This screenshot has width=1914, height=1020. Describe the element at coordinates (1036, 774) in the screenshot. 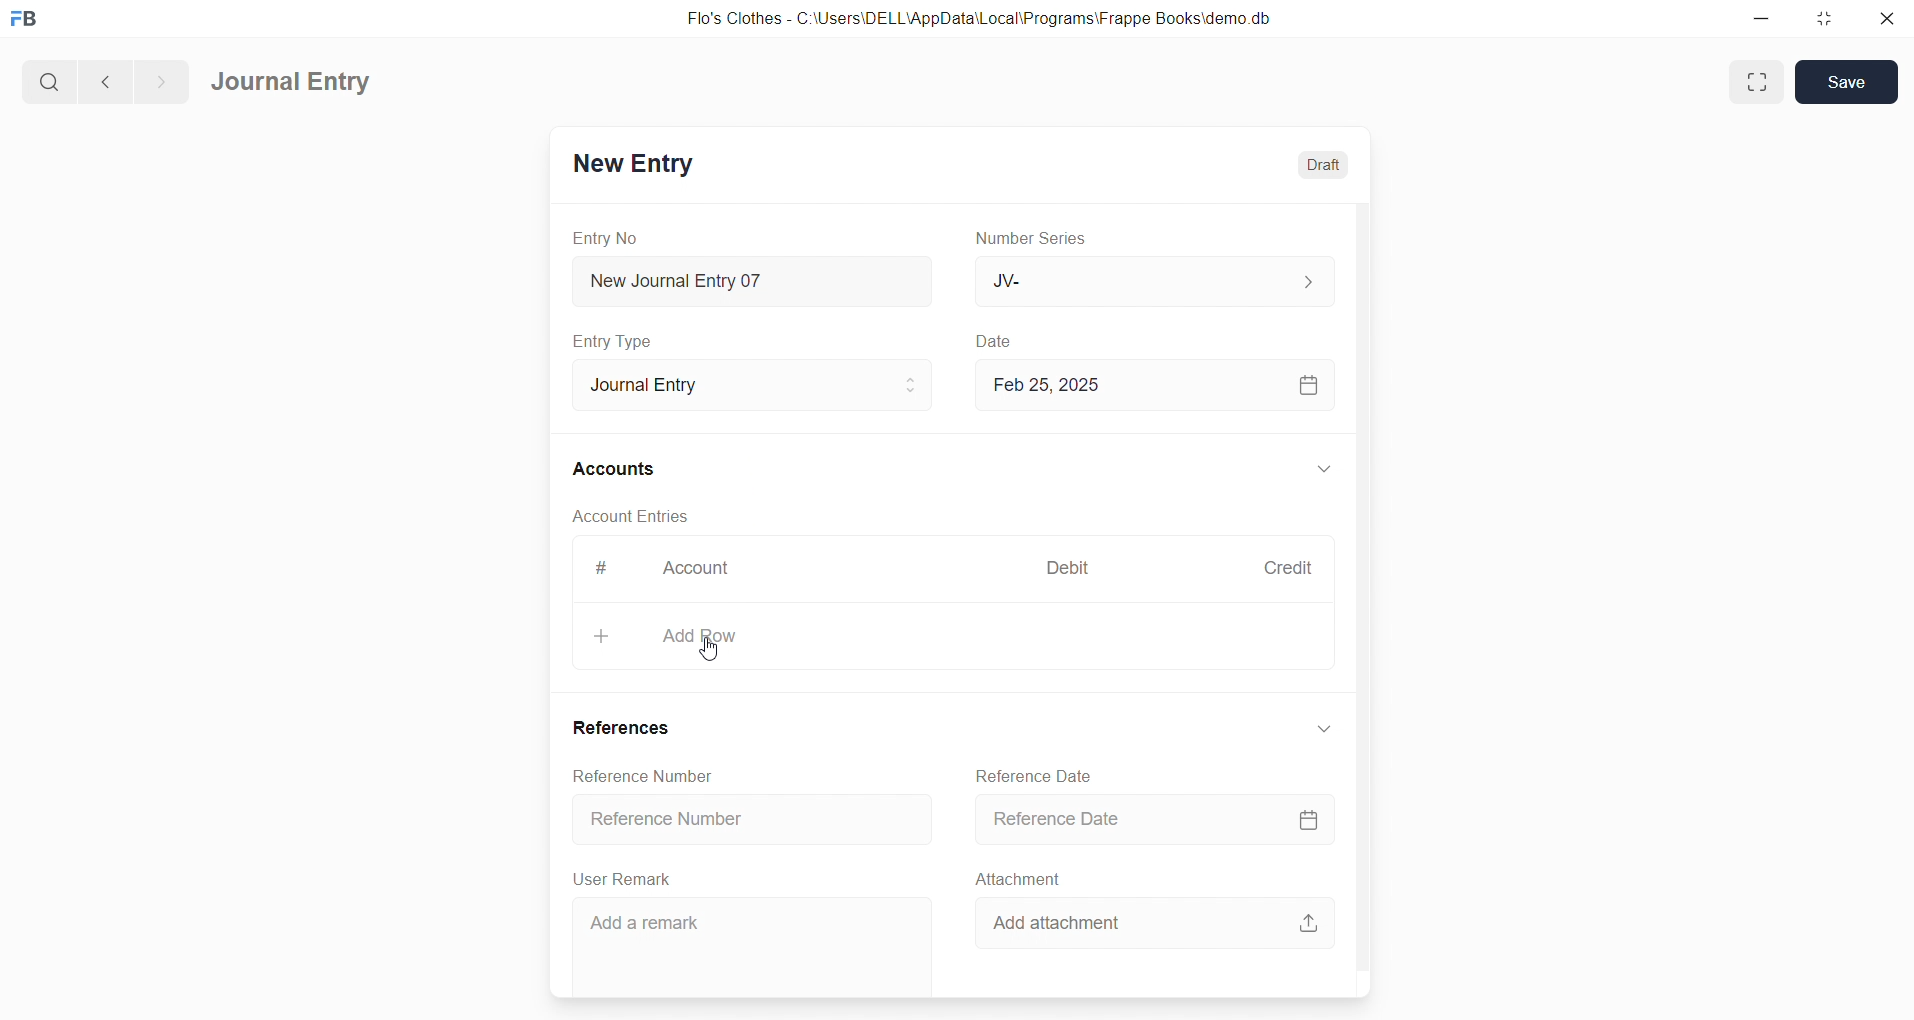

I see `Reference Date` at that location.